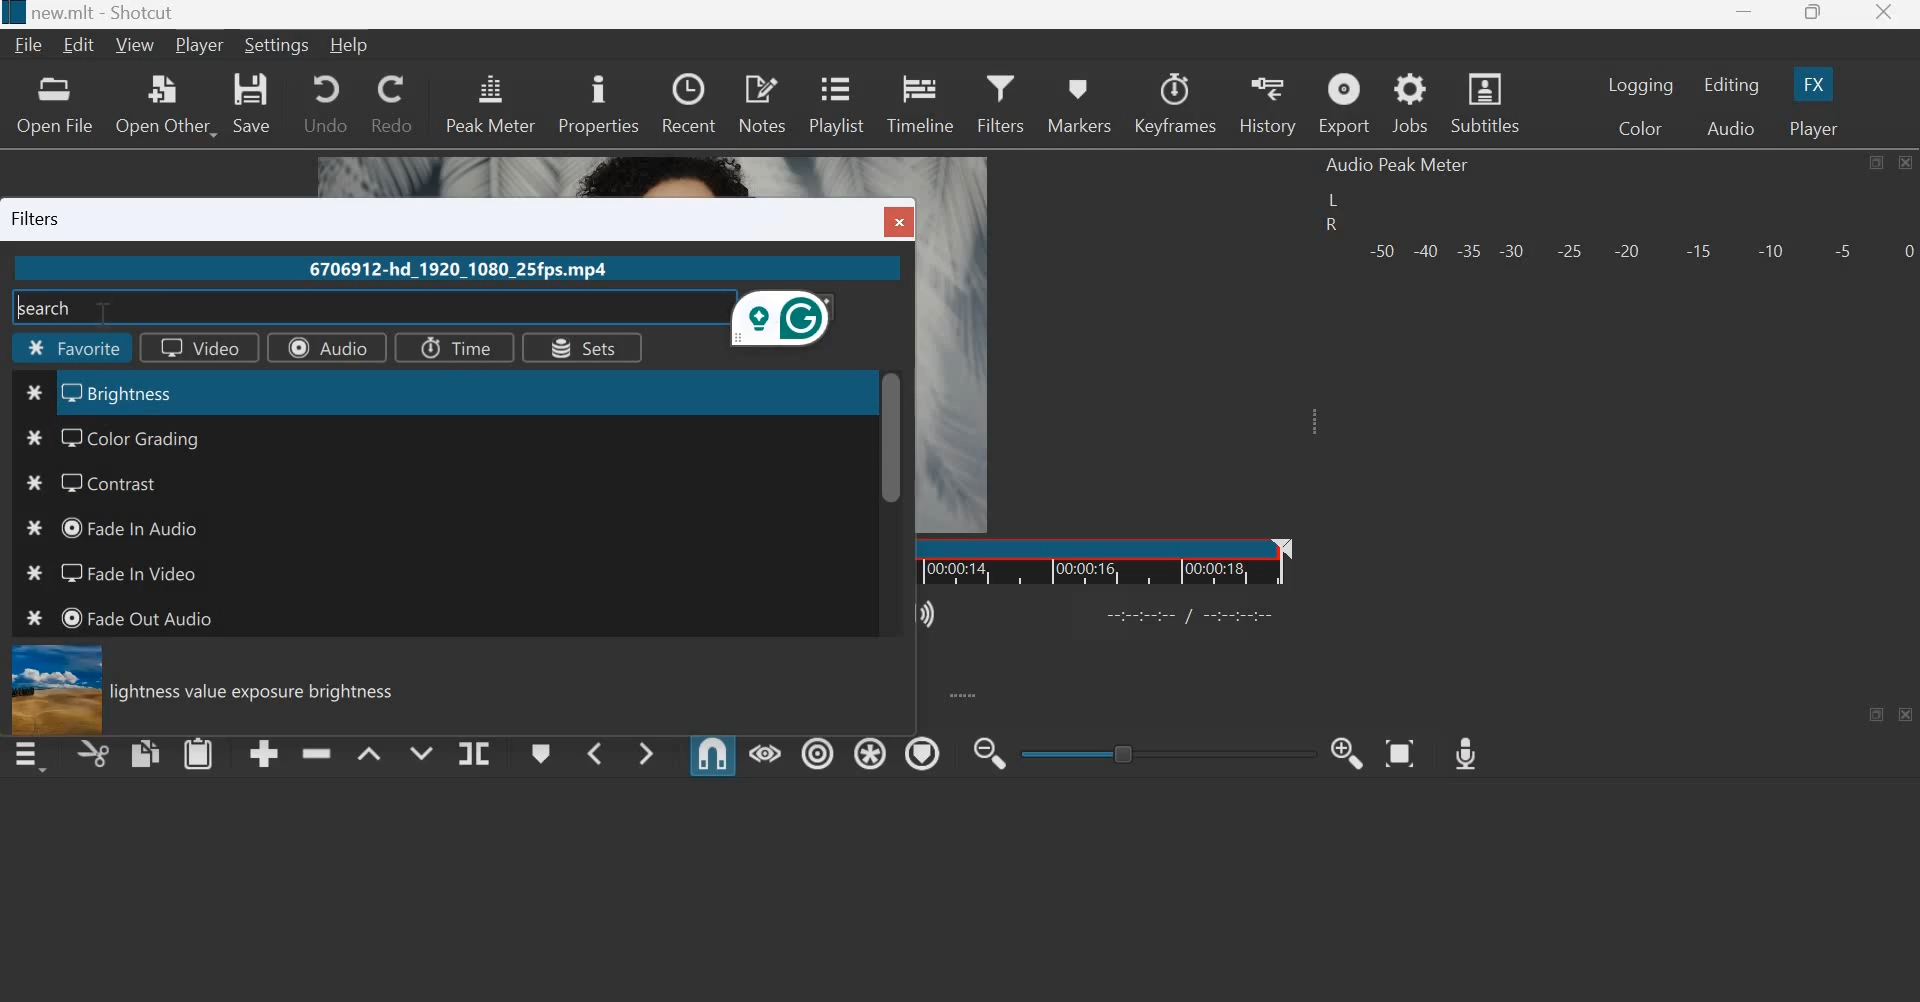 The height and width of the screenshot is (1002, 1920). I want to click on Help, so click(355, 43).